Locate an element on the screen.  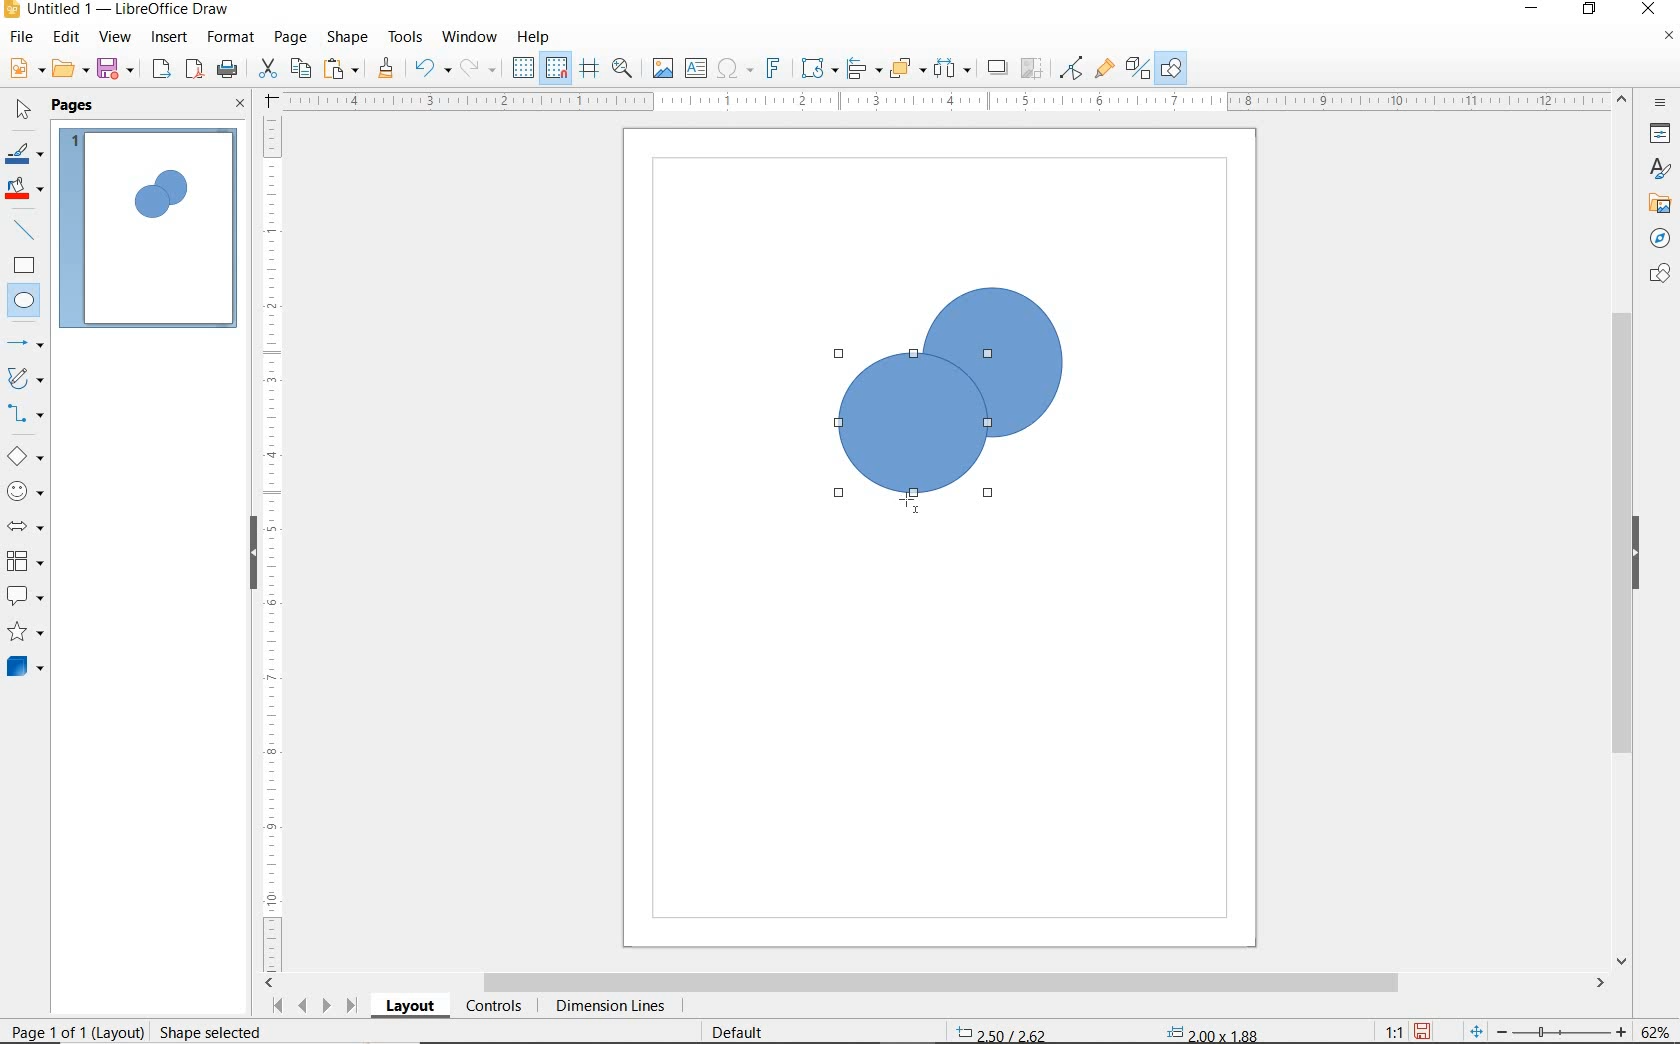
CLOSE is located at coordinates (1647, 7).